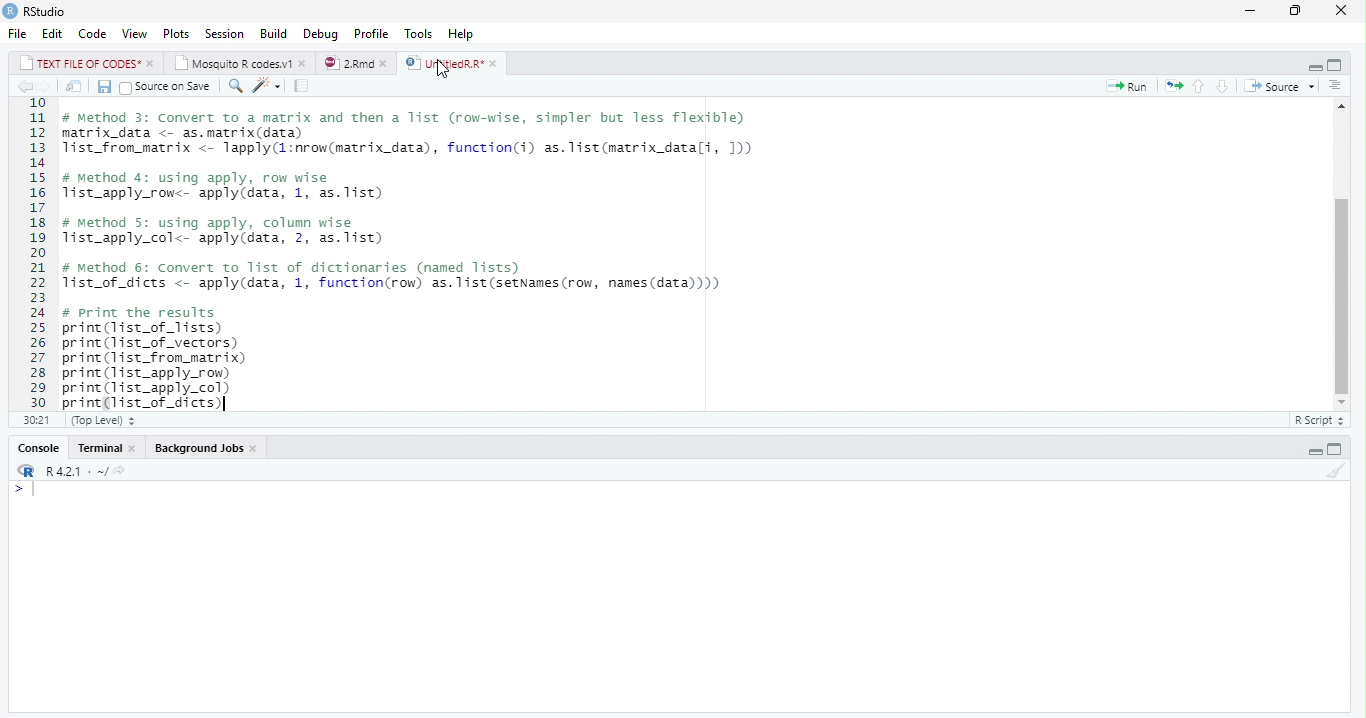  What do you see at coordinates (166, 86) in the screenshot?
I see `source on save` at bounding box center [166, 86].